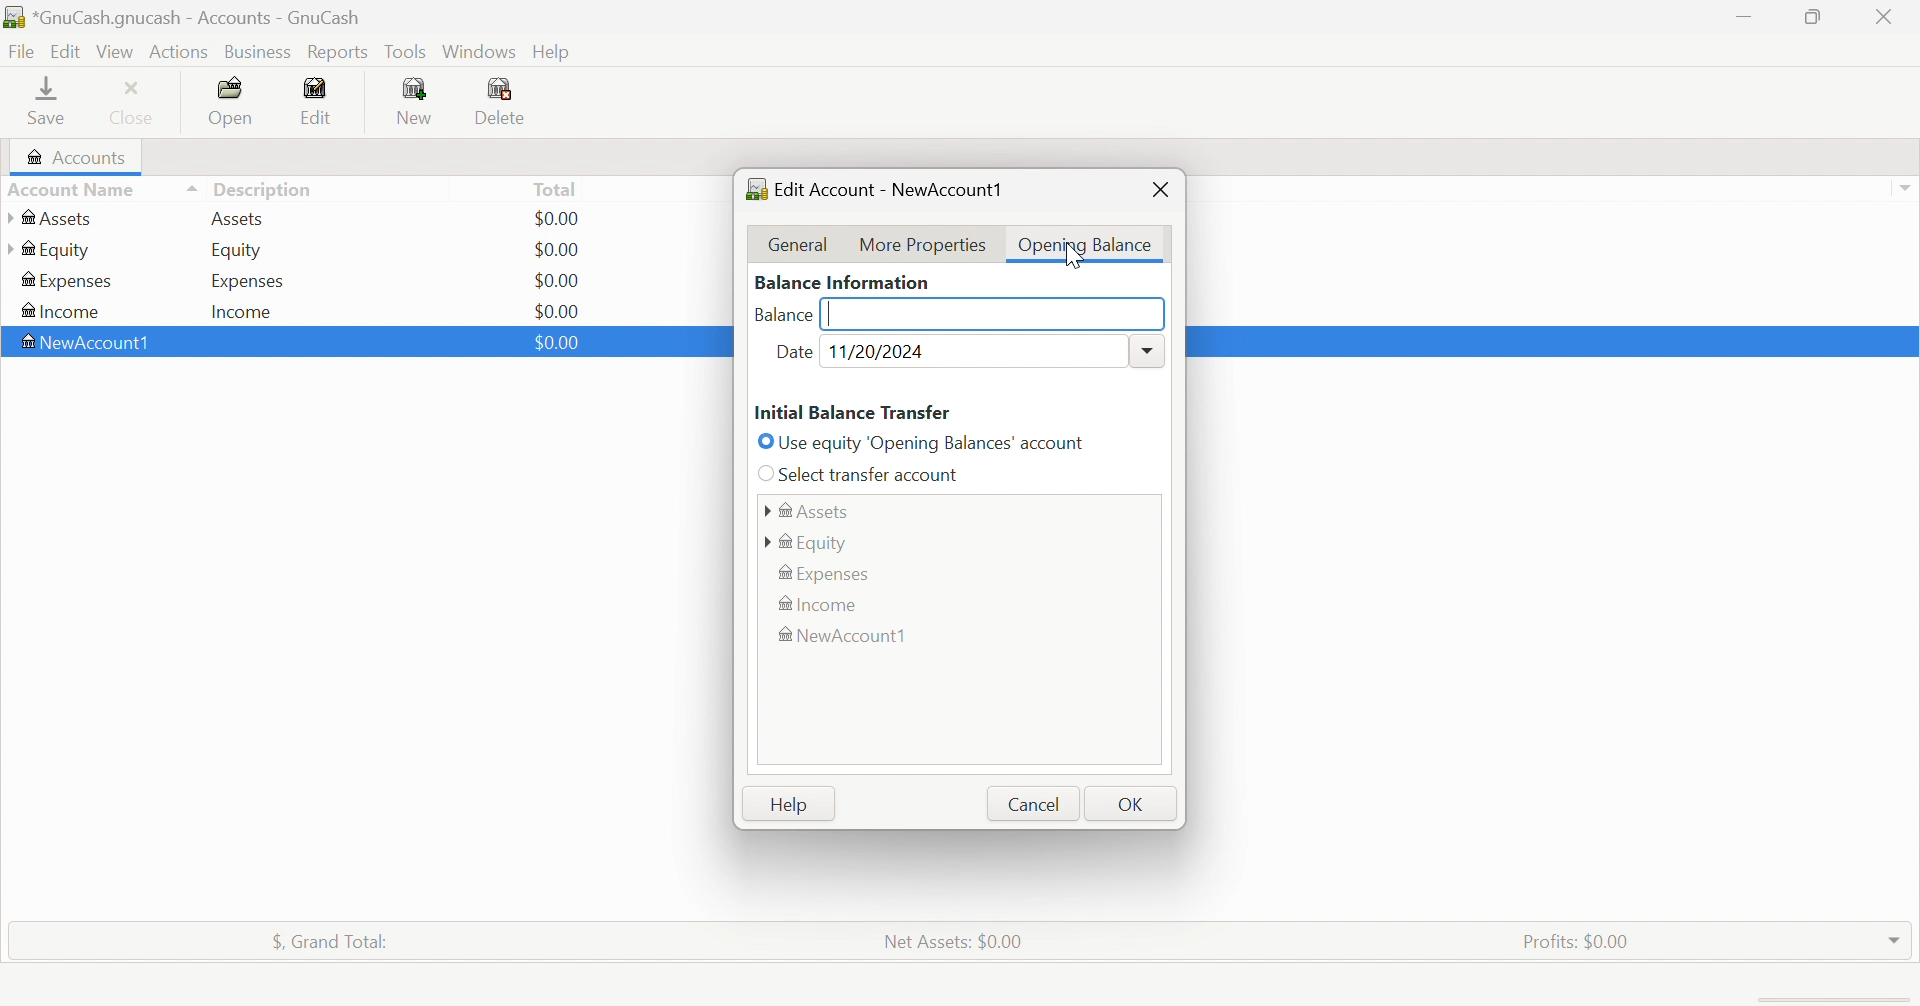 The width and height of the screenshot is (1920, 1006). What do you see at coordinates (407, 50) in the screenshot?
I see `Tools` at bounding box center [407, 50].